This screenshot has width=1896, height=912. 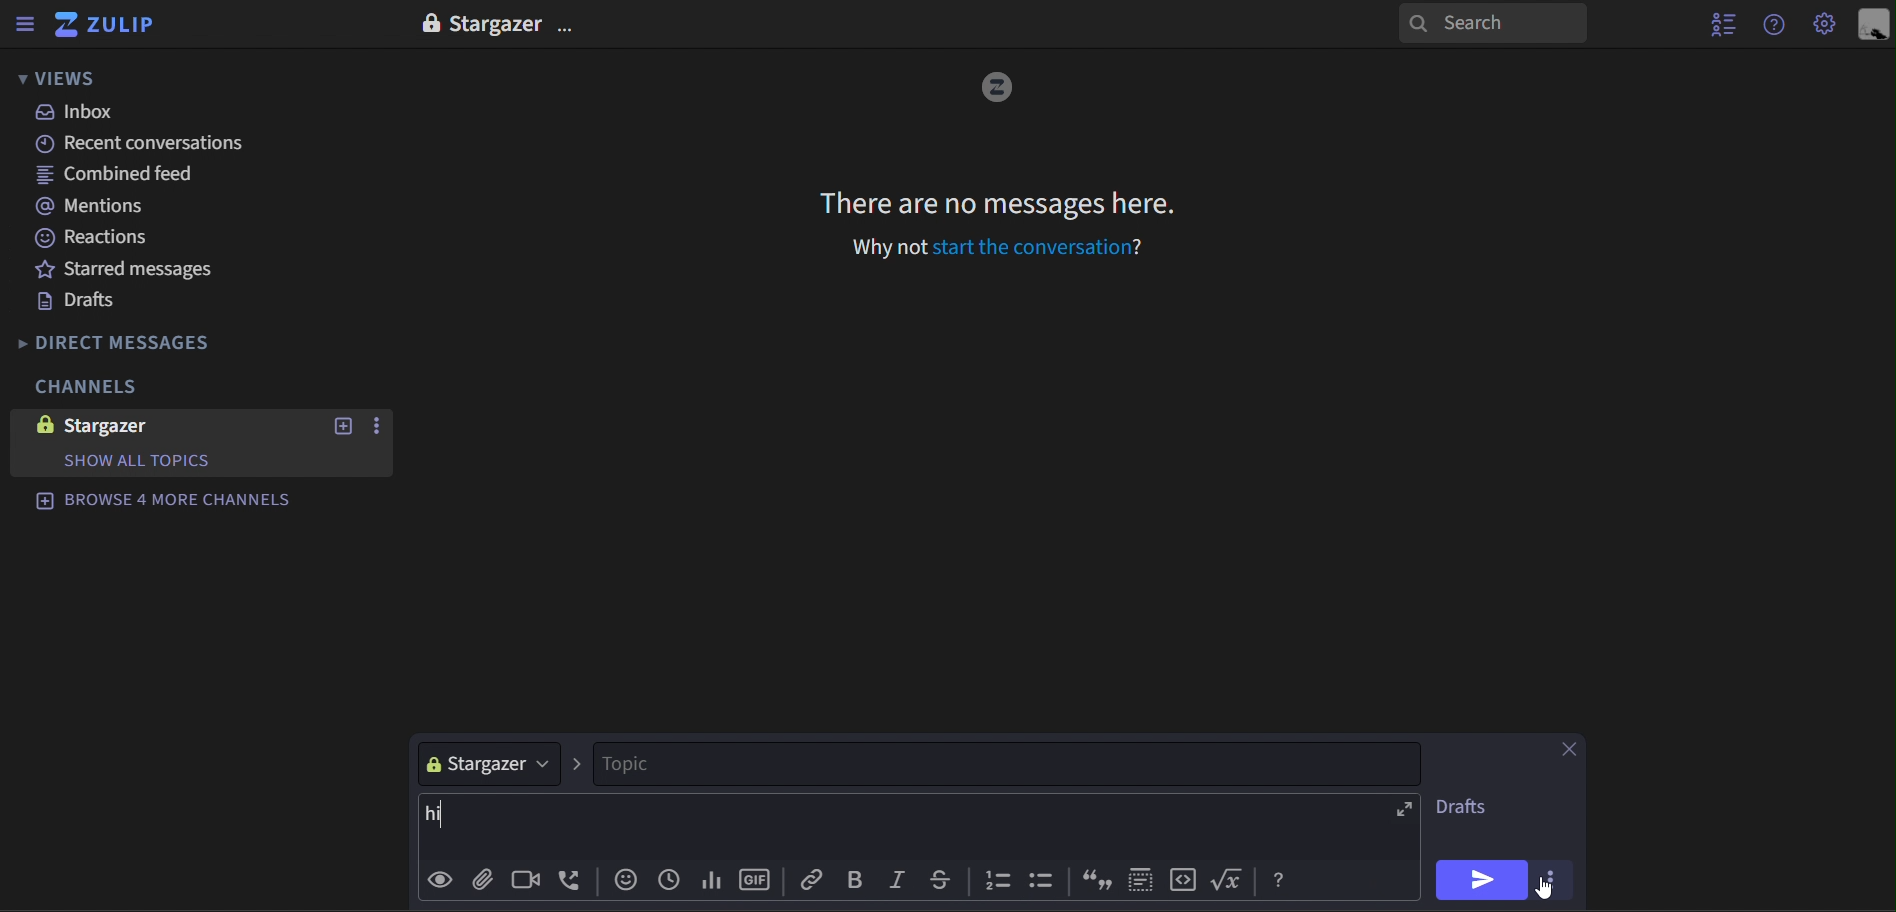 I want to click on browse 4 more channels, so click(x=167, y=501).